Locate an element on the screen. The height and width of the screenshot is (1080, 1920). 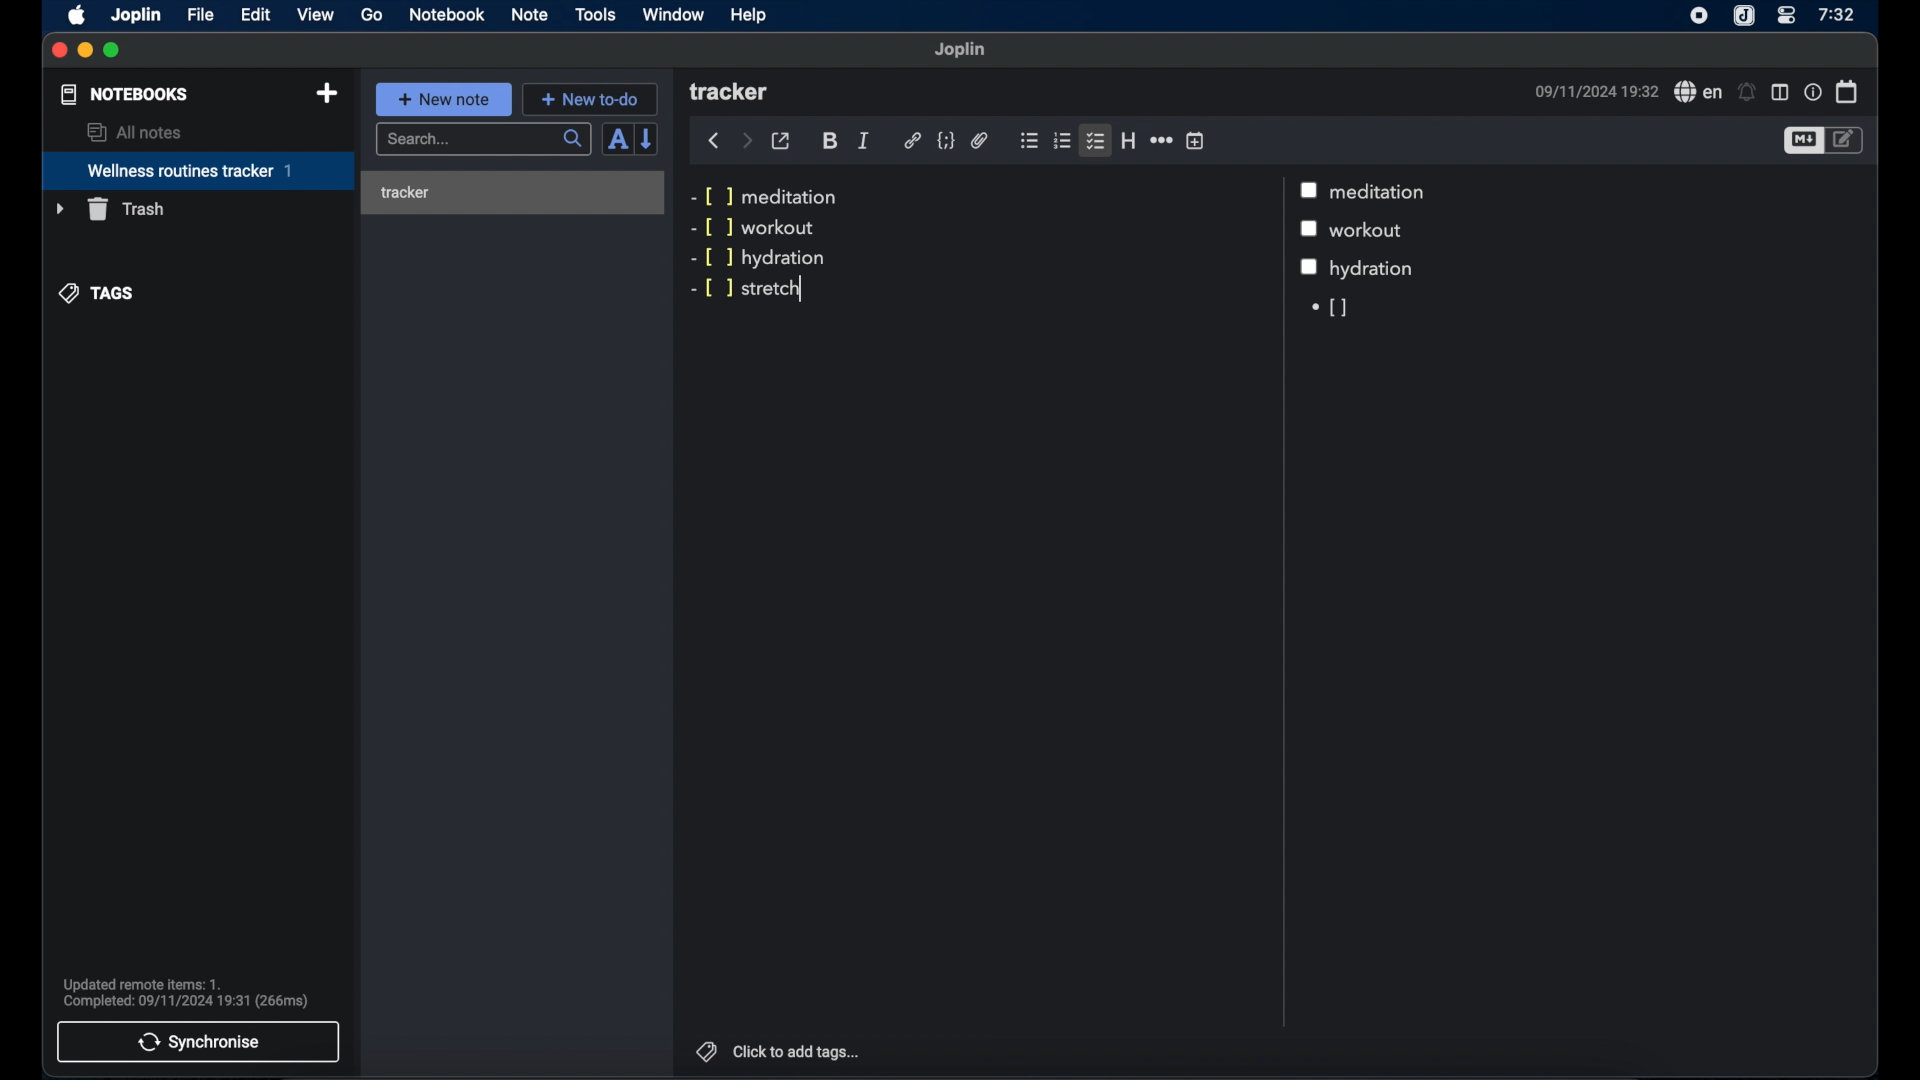
new note is located at coordinates (444, 99).